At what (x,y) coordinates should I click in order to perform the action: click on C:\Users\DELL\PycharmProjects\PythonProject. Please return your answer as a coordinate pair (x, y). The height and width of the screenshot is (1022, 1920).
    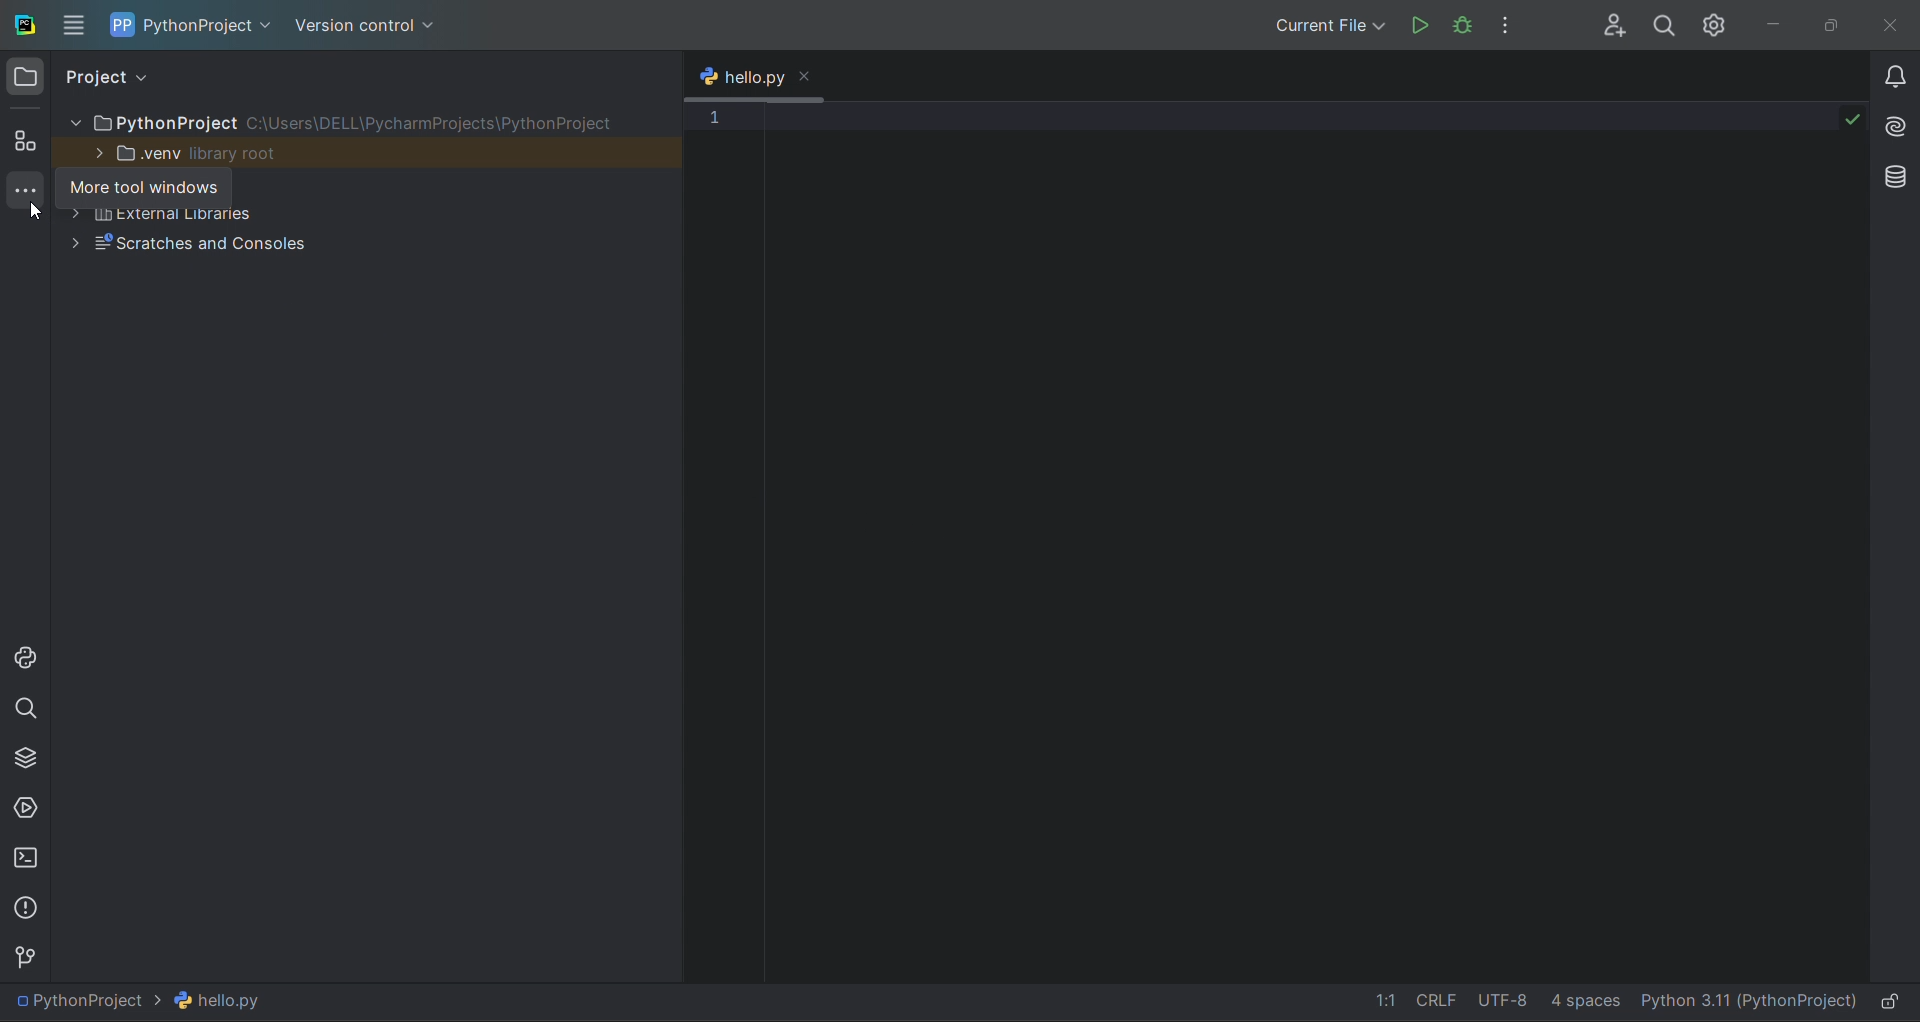
    Looking at the image, I should click on (434, 123).